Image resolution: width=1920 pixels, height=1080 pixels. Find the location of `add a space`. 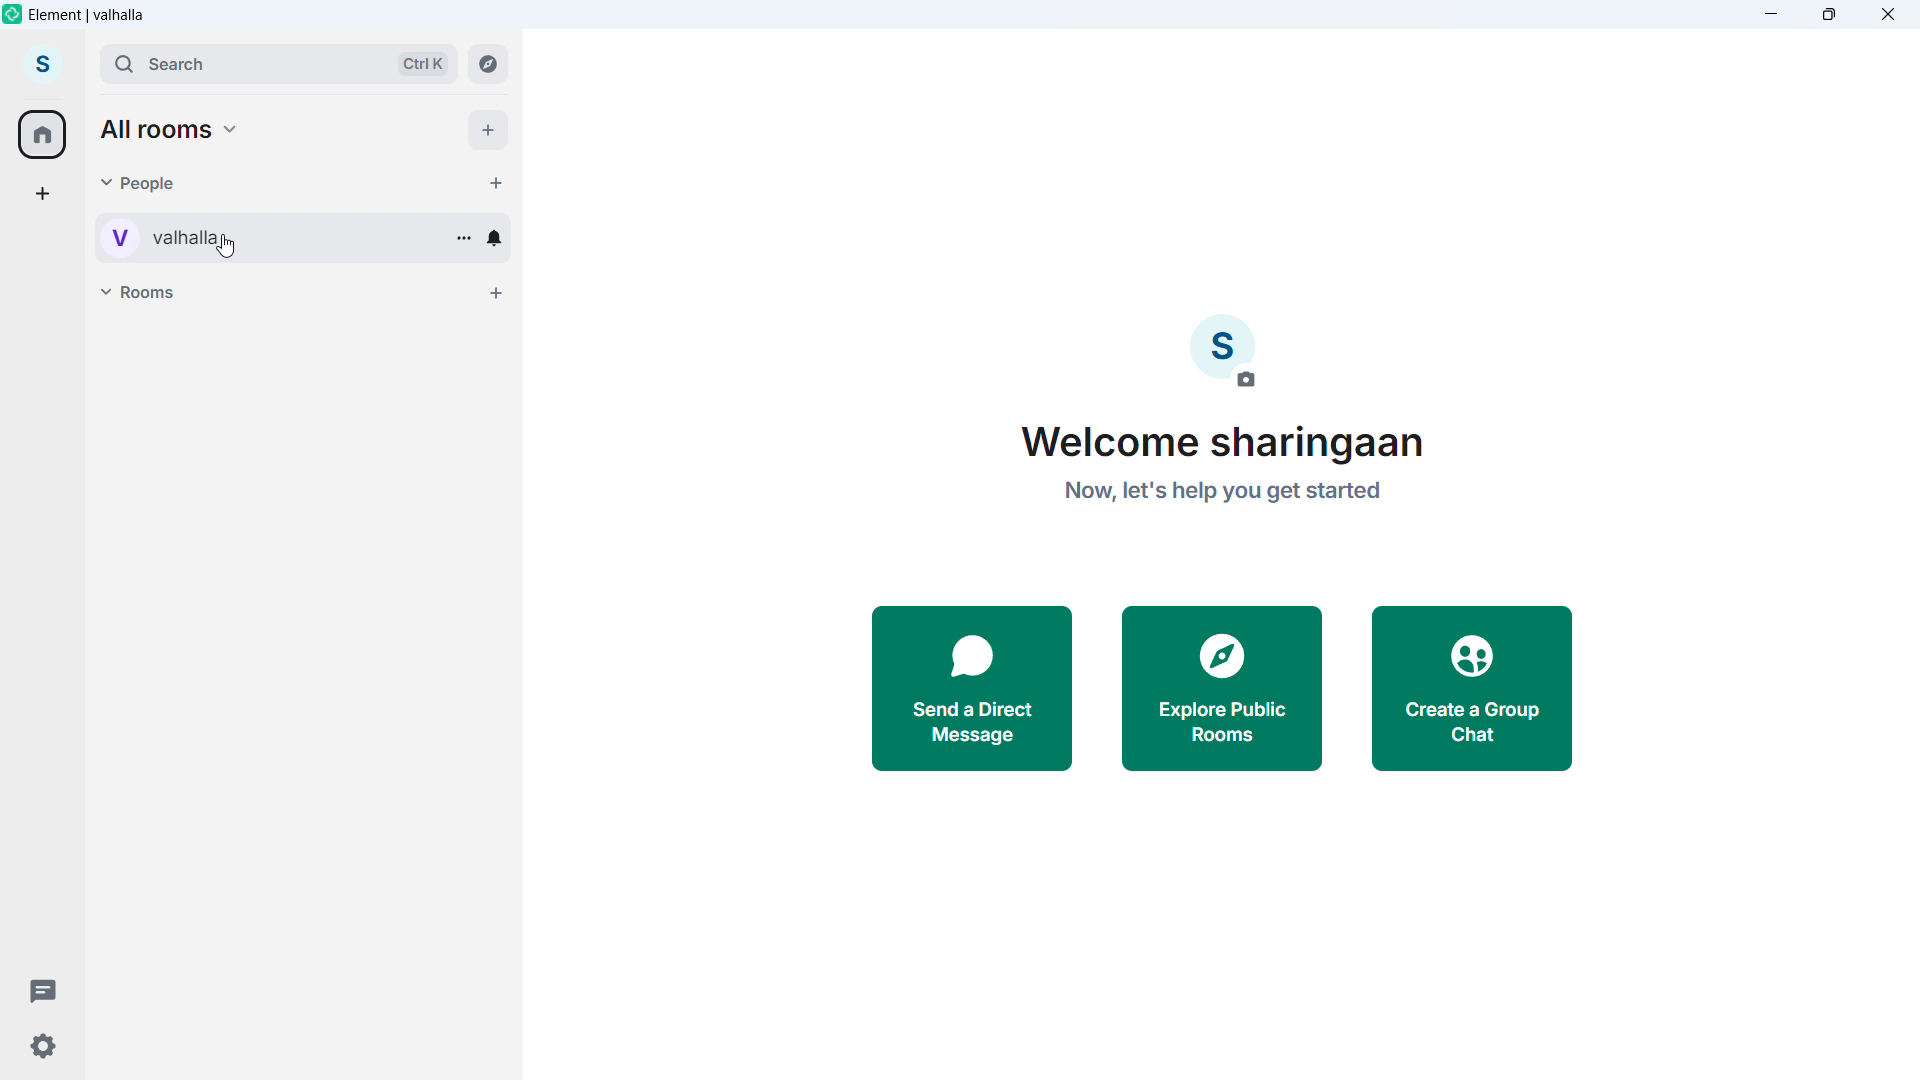

add a space is located at coordinates (42, 194).